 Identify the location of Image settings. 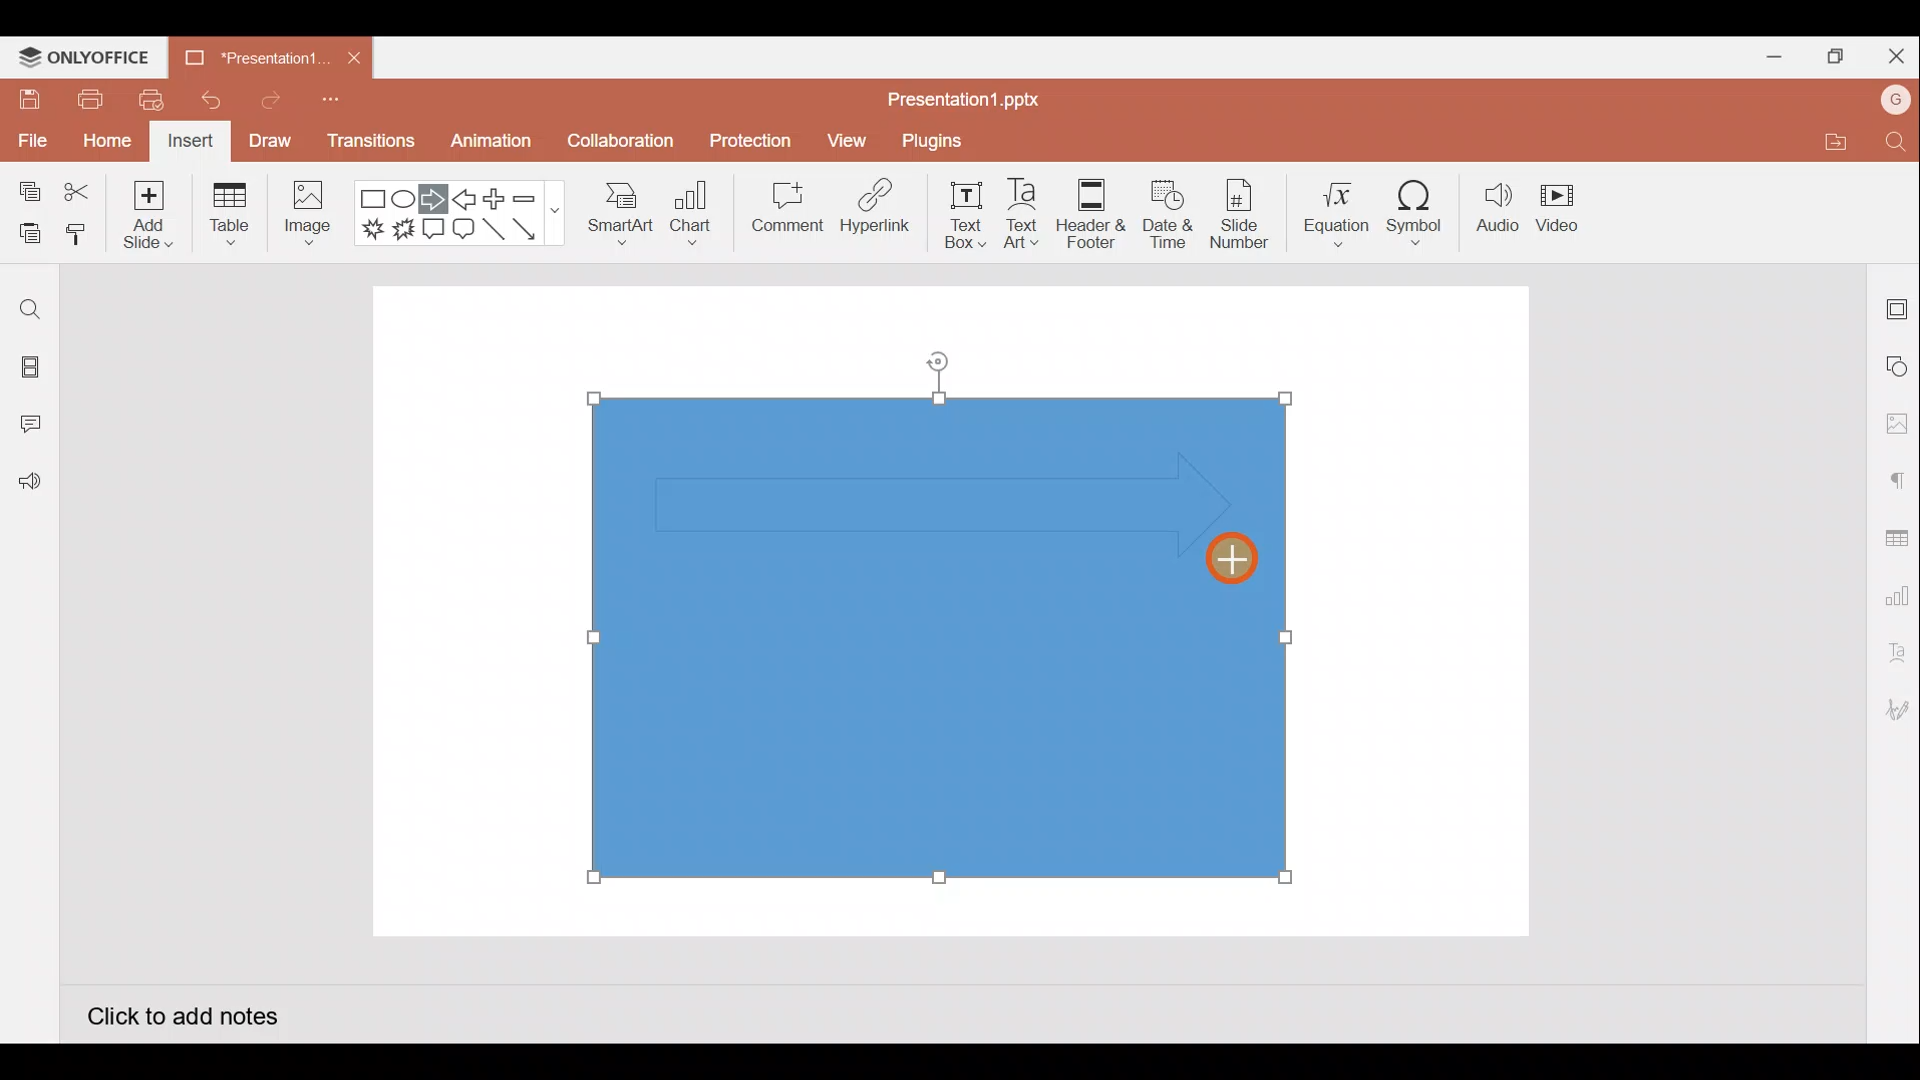
(1897, 424).